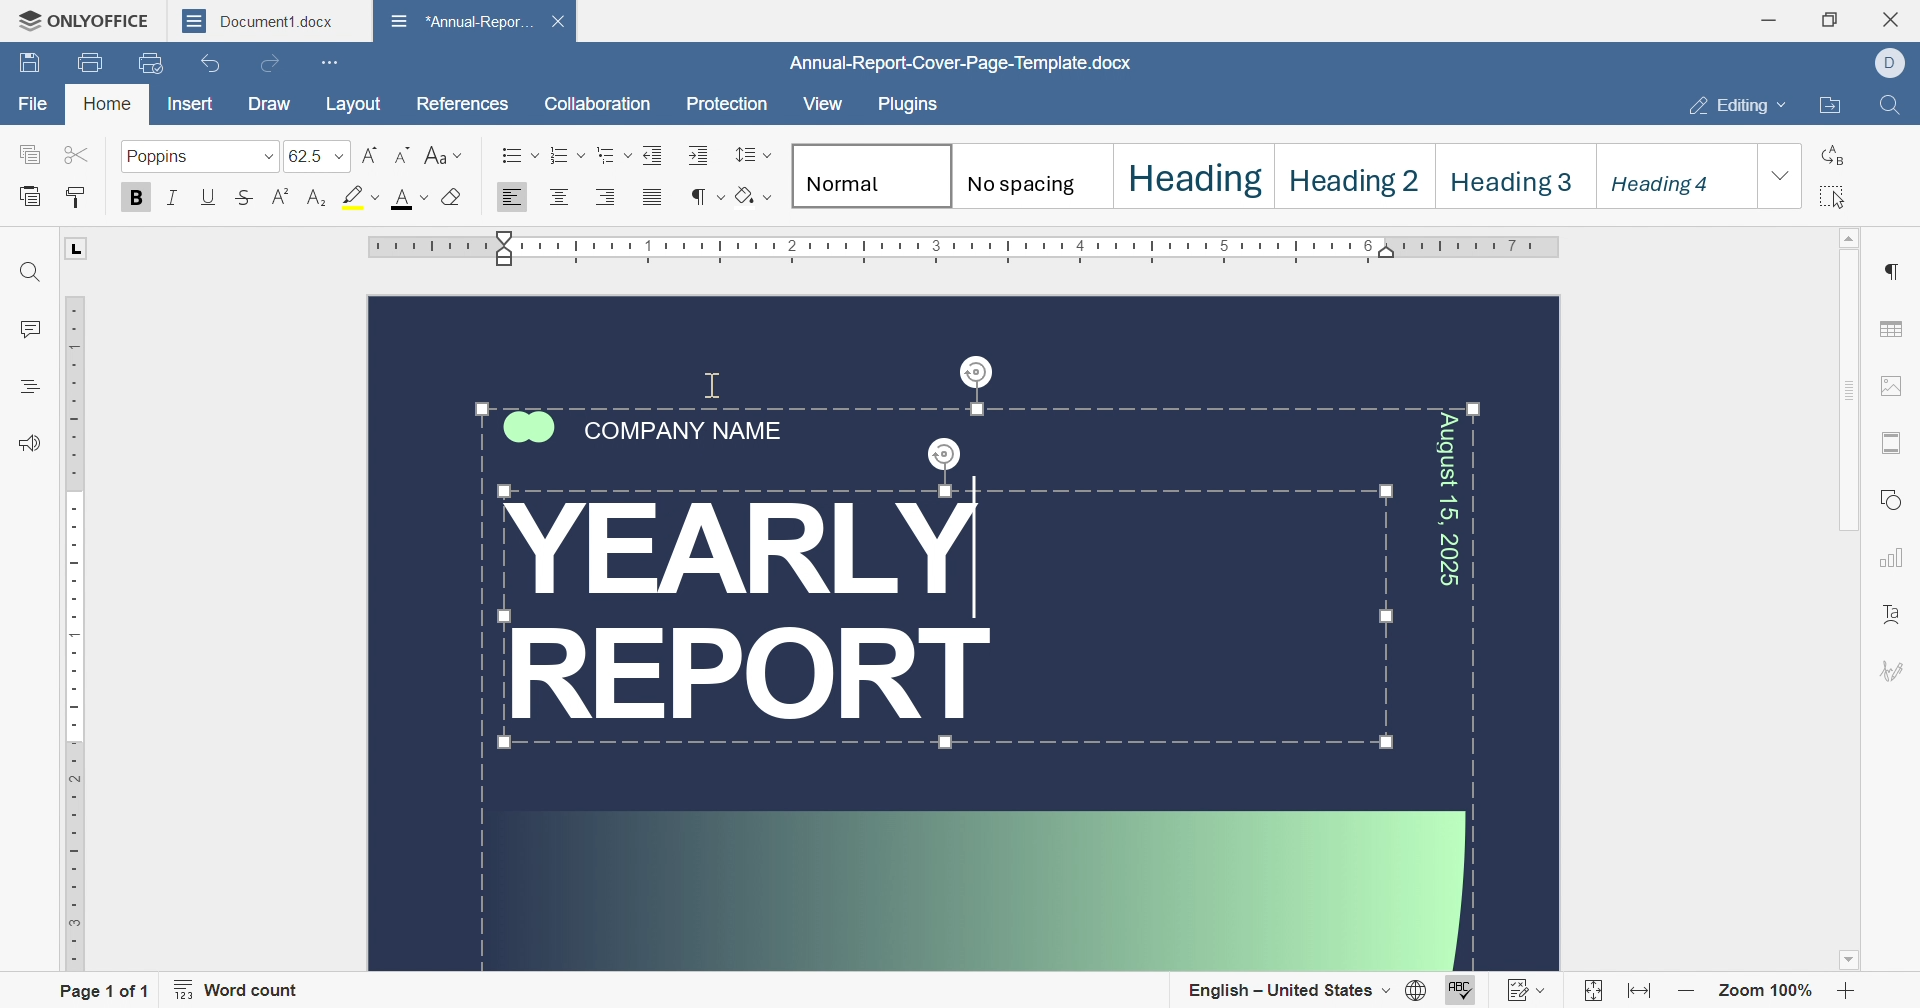  What do you see at coordinates (102, 990) in the screenshot?
I see `page 1 of 1` at bounding box center [102, 990].